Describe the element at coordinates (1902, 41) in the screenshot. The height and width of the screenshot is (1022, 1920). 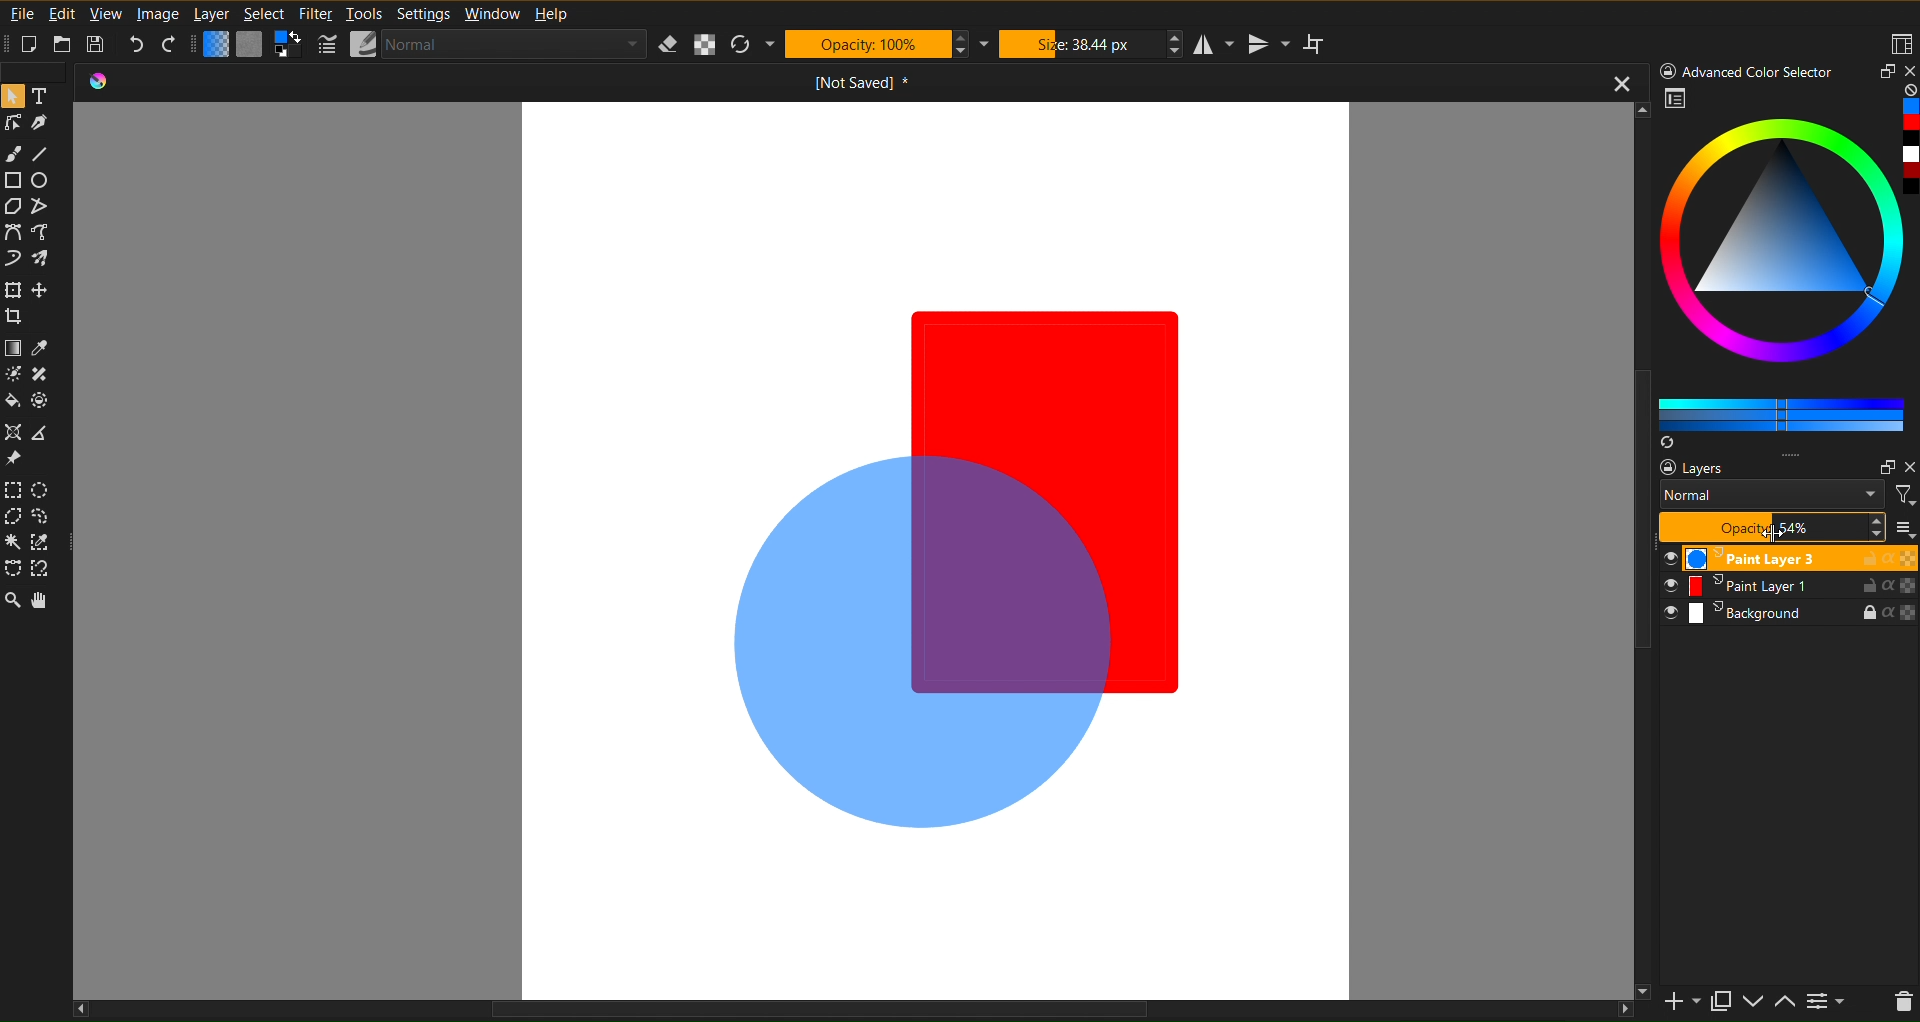
I see `Workspaces` at that location.